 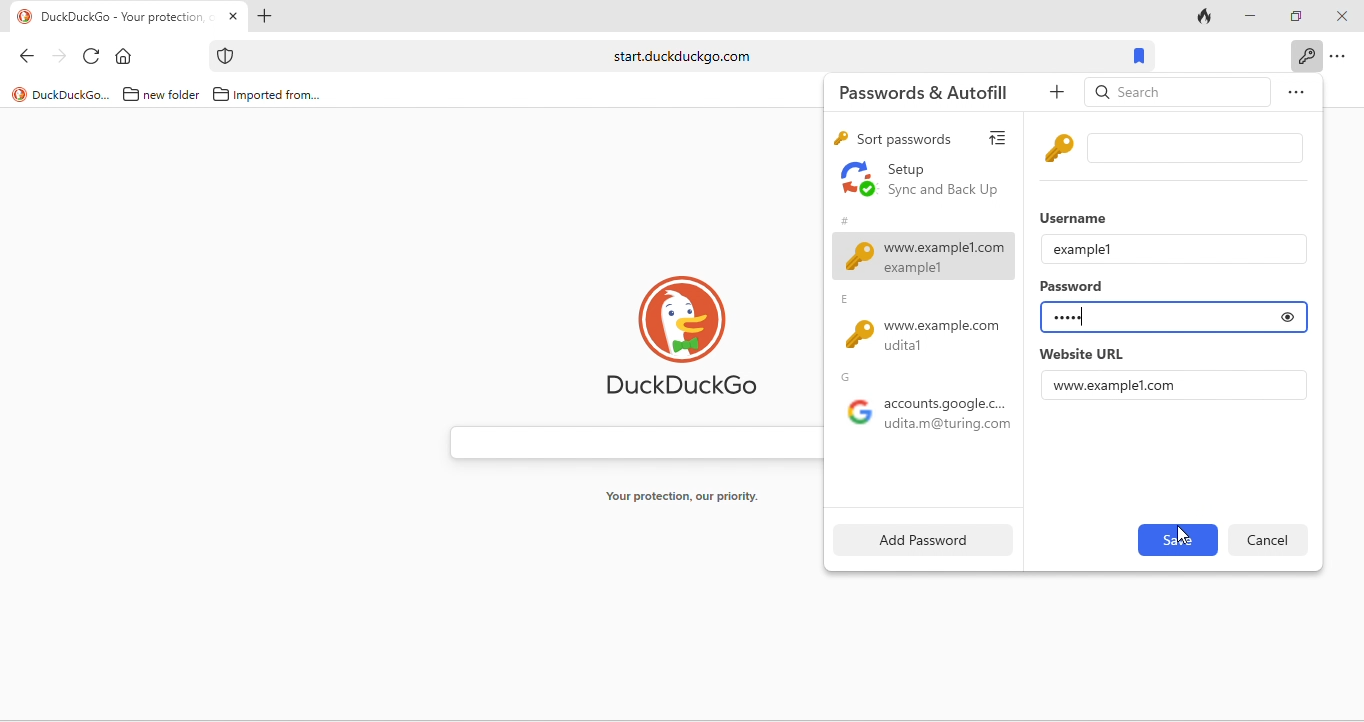 I want to click on view, so click(x=1003, y=135).